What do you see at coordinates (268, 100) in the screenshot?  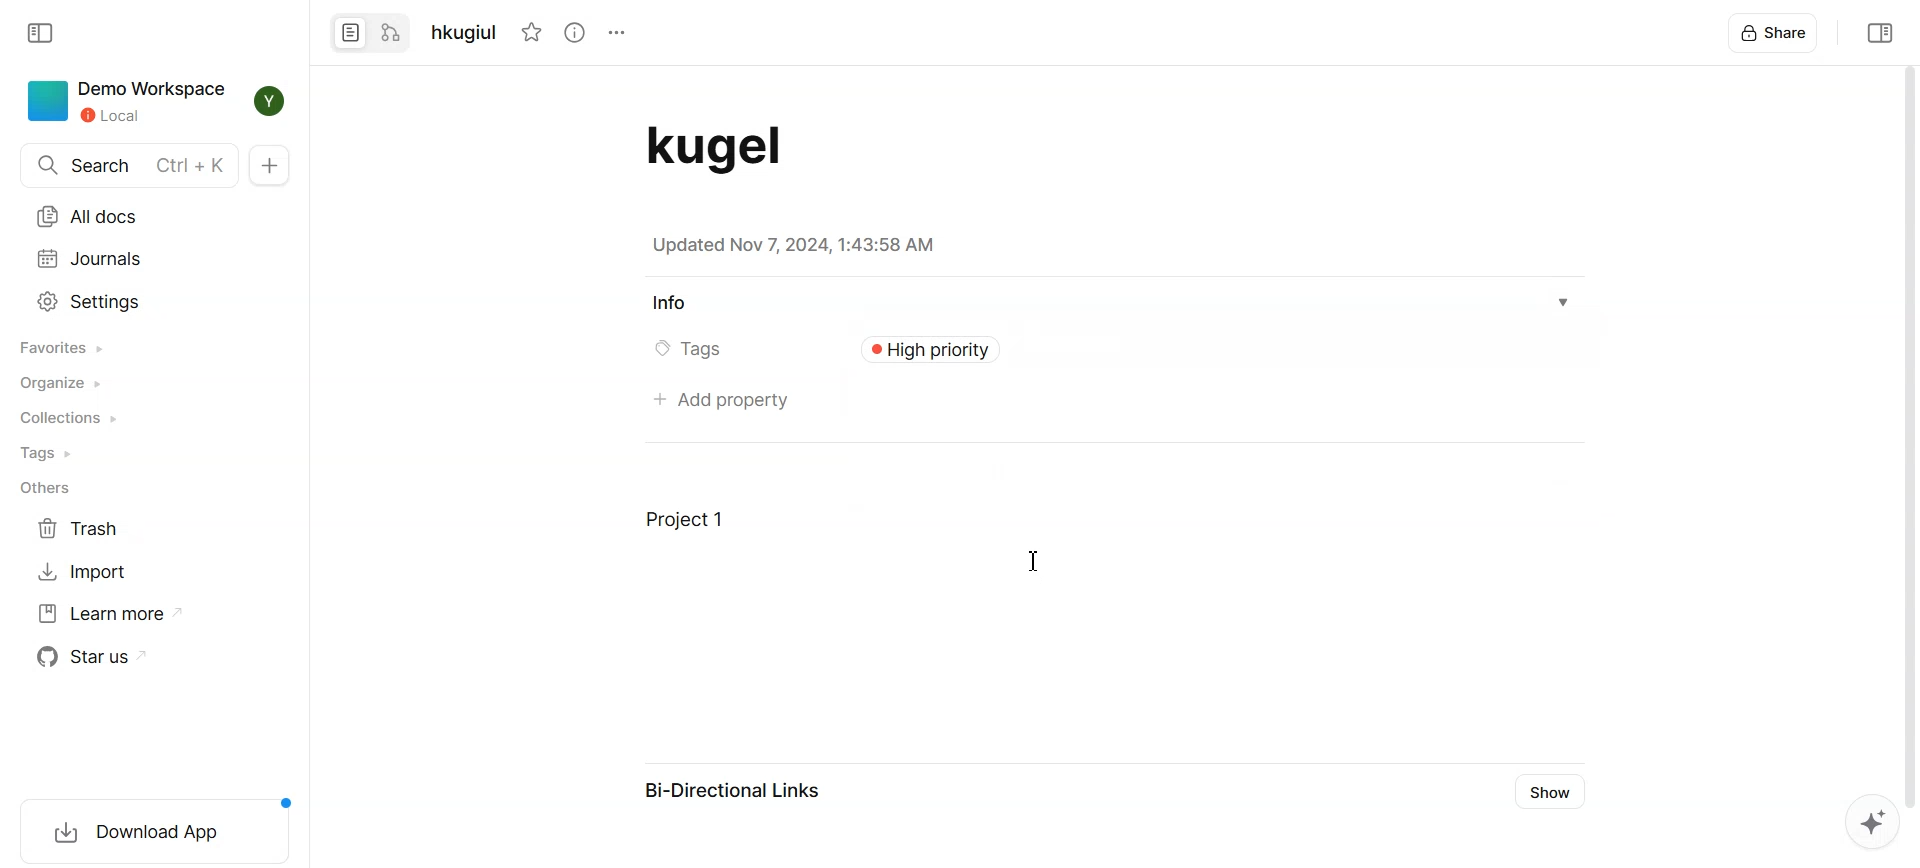 I see `Profile` at bounding box center [268, 100].